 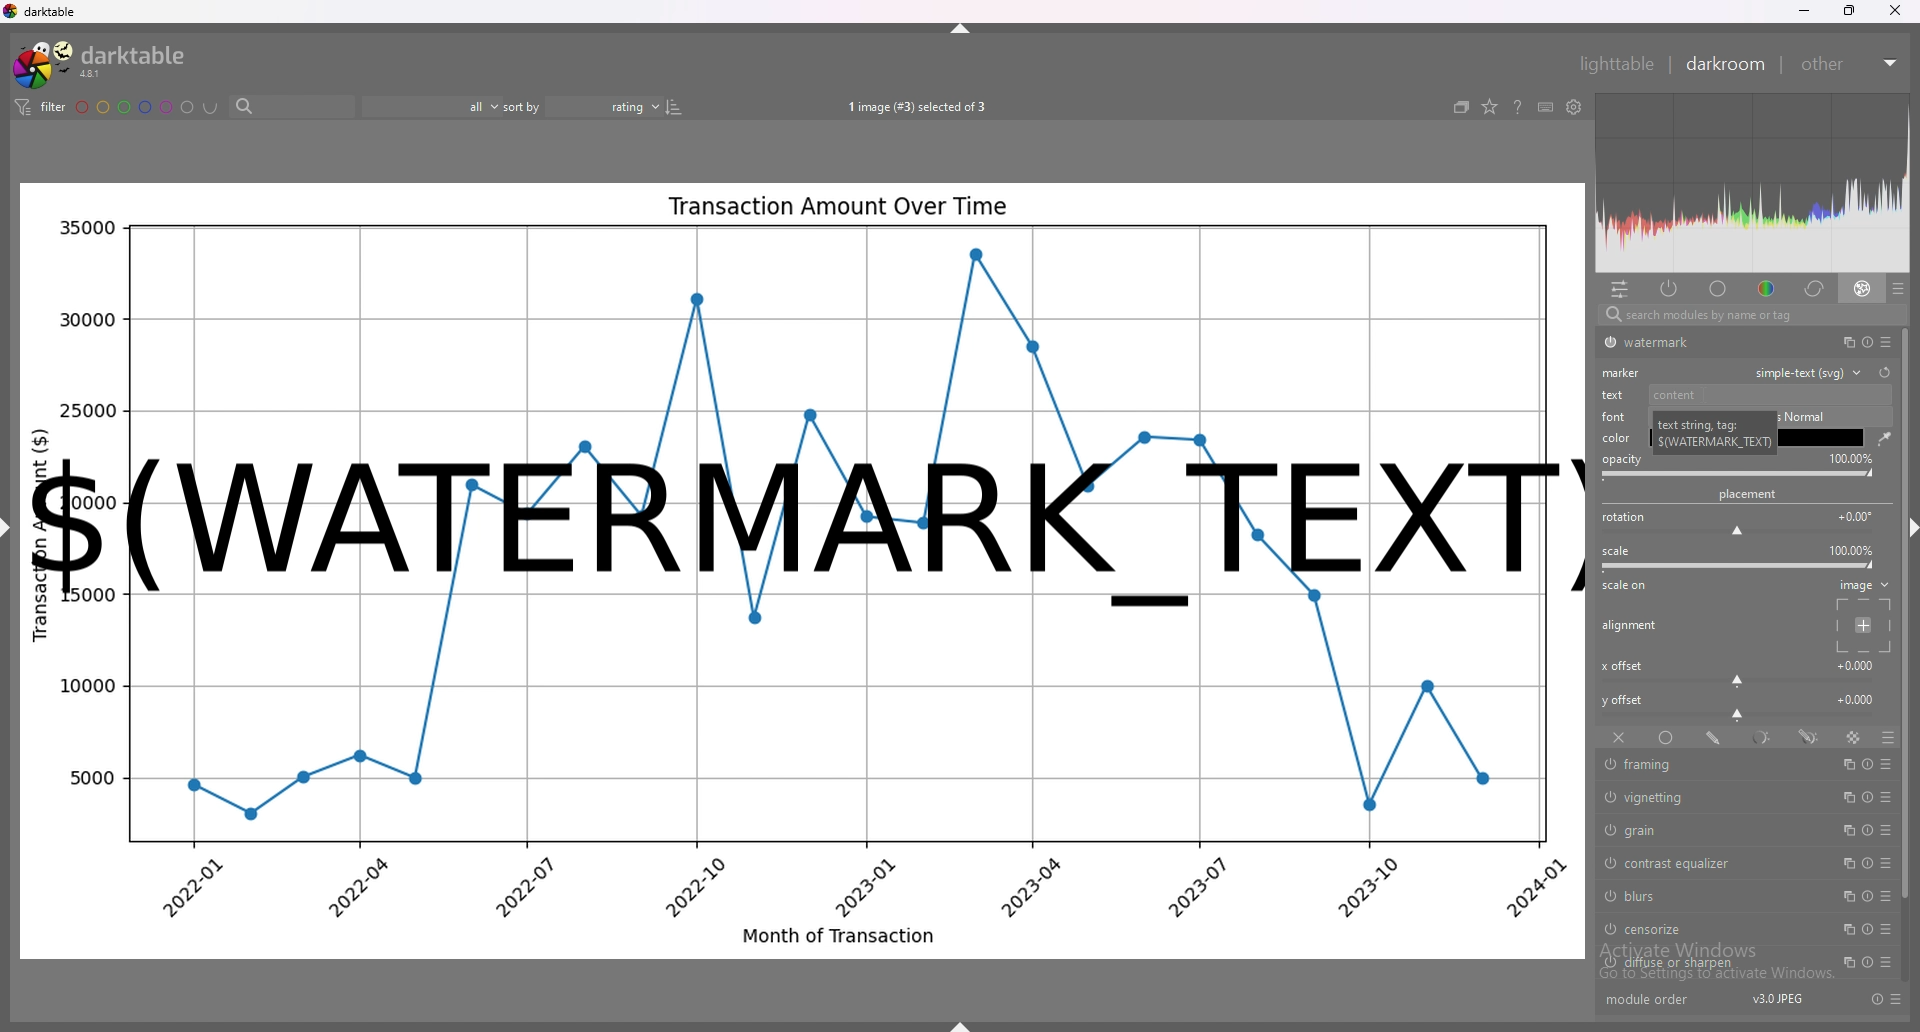 I want to click on marker, so click(x=1622, y=373).